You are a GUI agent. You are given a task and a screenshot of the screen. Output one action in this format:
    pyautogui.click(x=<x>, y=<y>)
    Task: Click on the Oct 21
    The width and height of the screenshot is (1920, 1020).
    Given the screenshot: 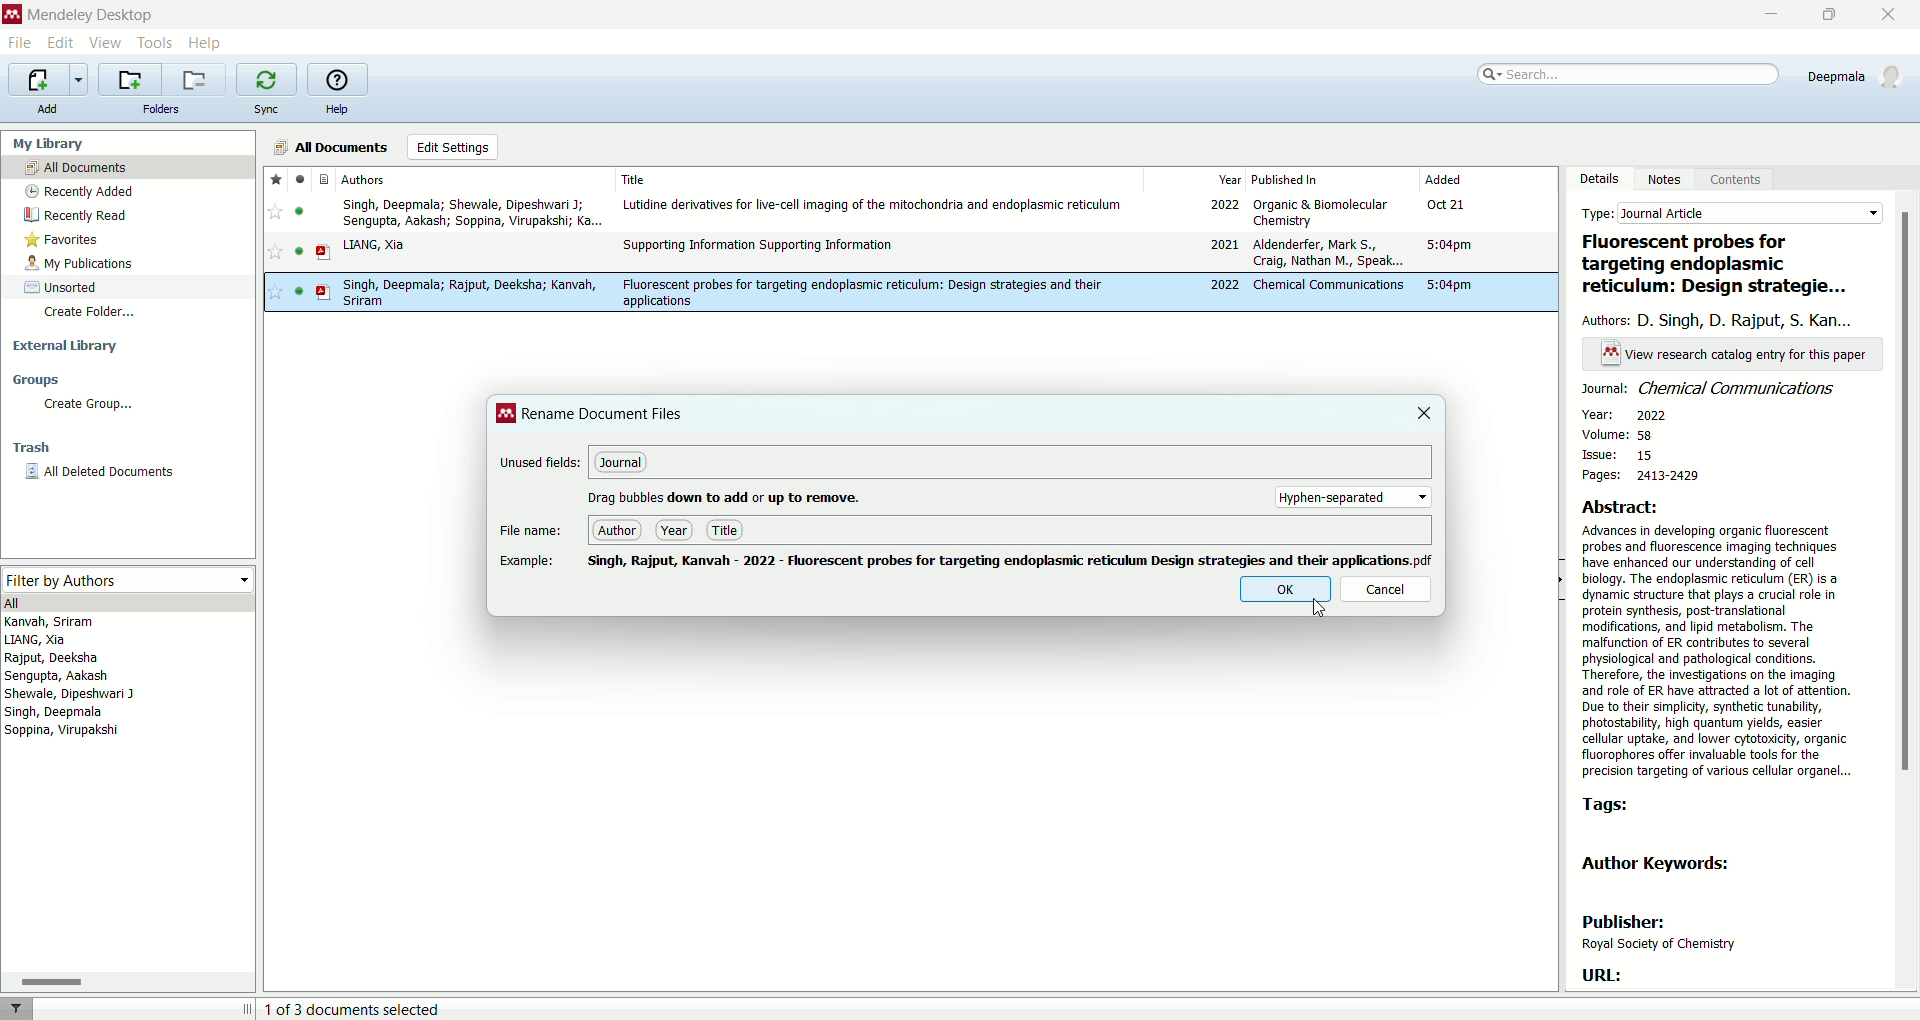 What is the action you would take?
    pyautogui.click(x=1450, y=206)
    